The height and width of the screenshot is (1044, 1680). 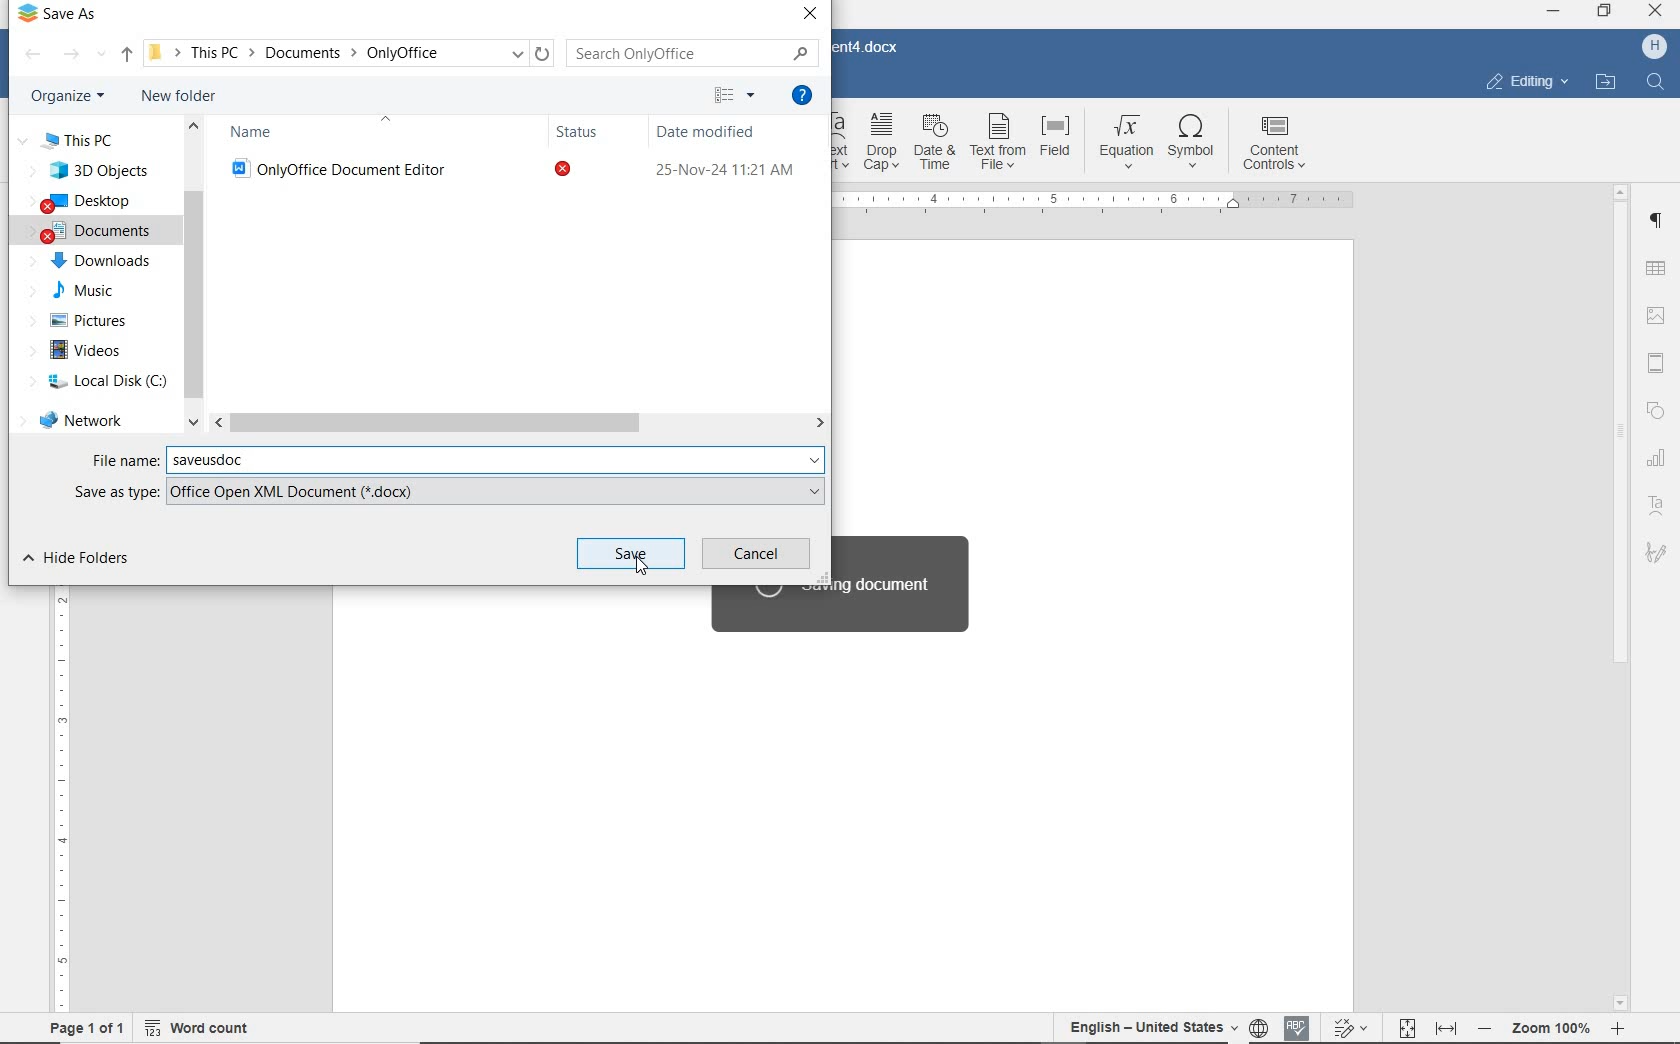 What do you see at coordinates (116, 54) in the screenshot?
I see `up` at bounding box center [116, 54].